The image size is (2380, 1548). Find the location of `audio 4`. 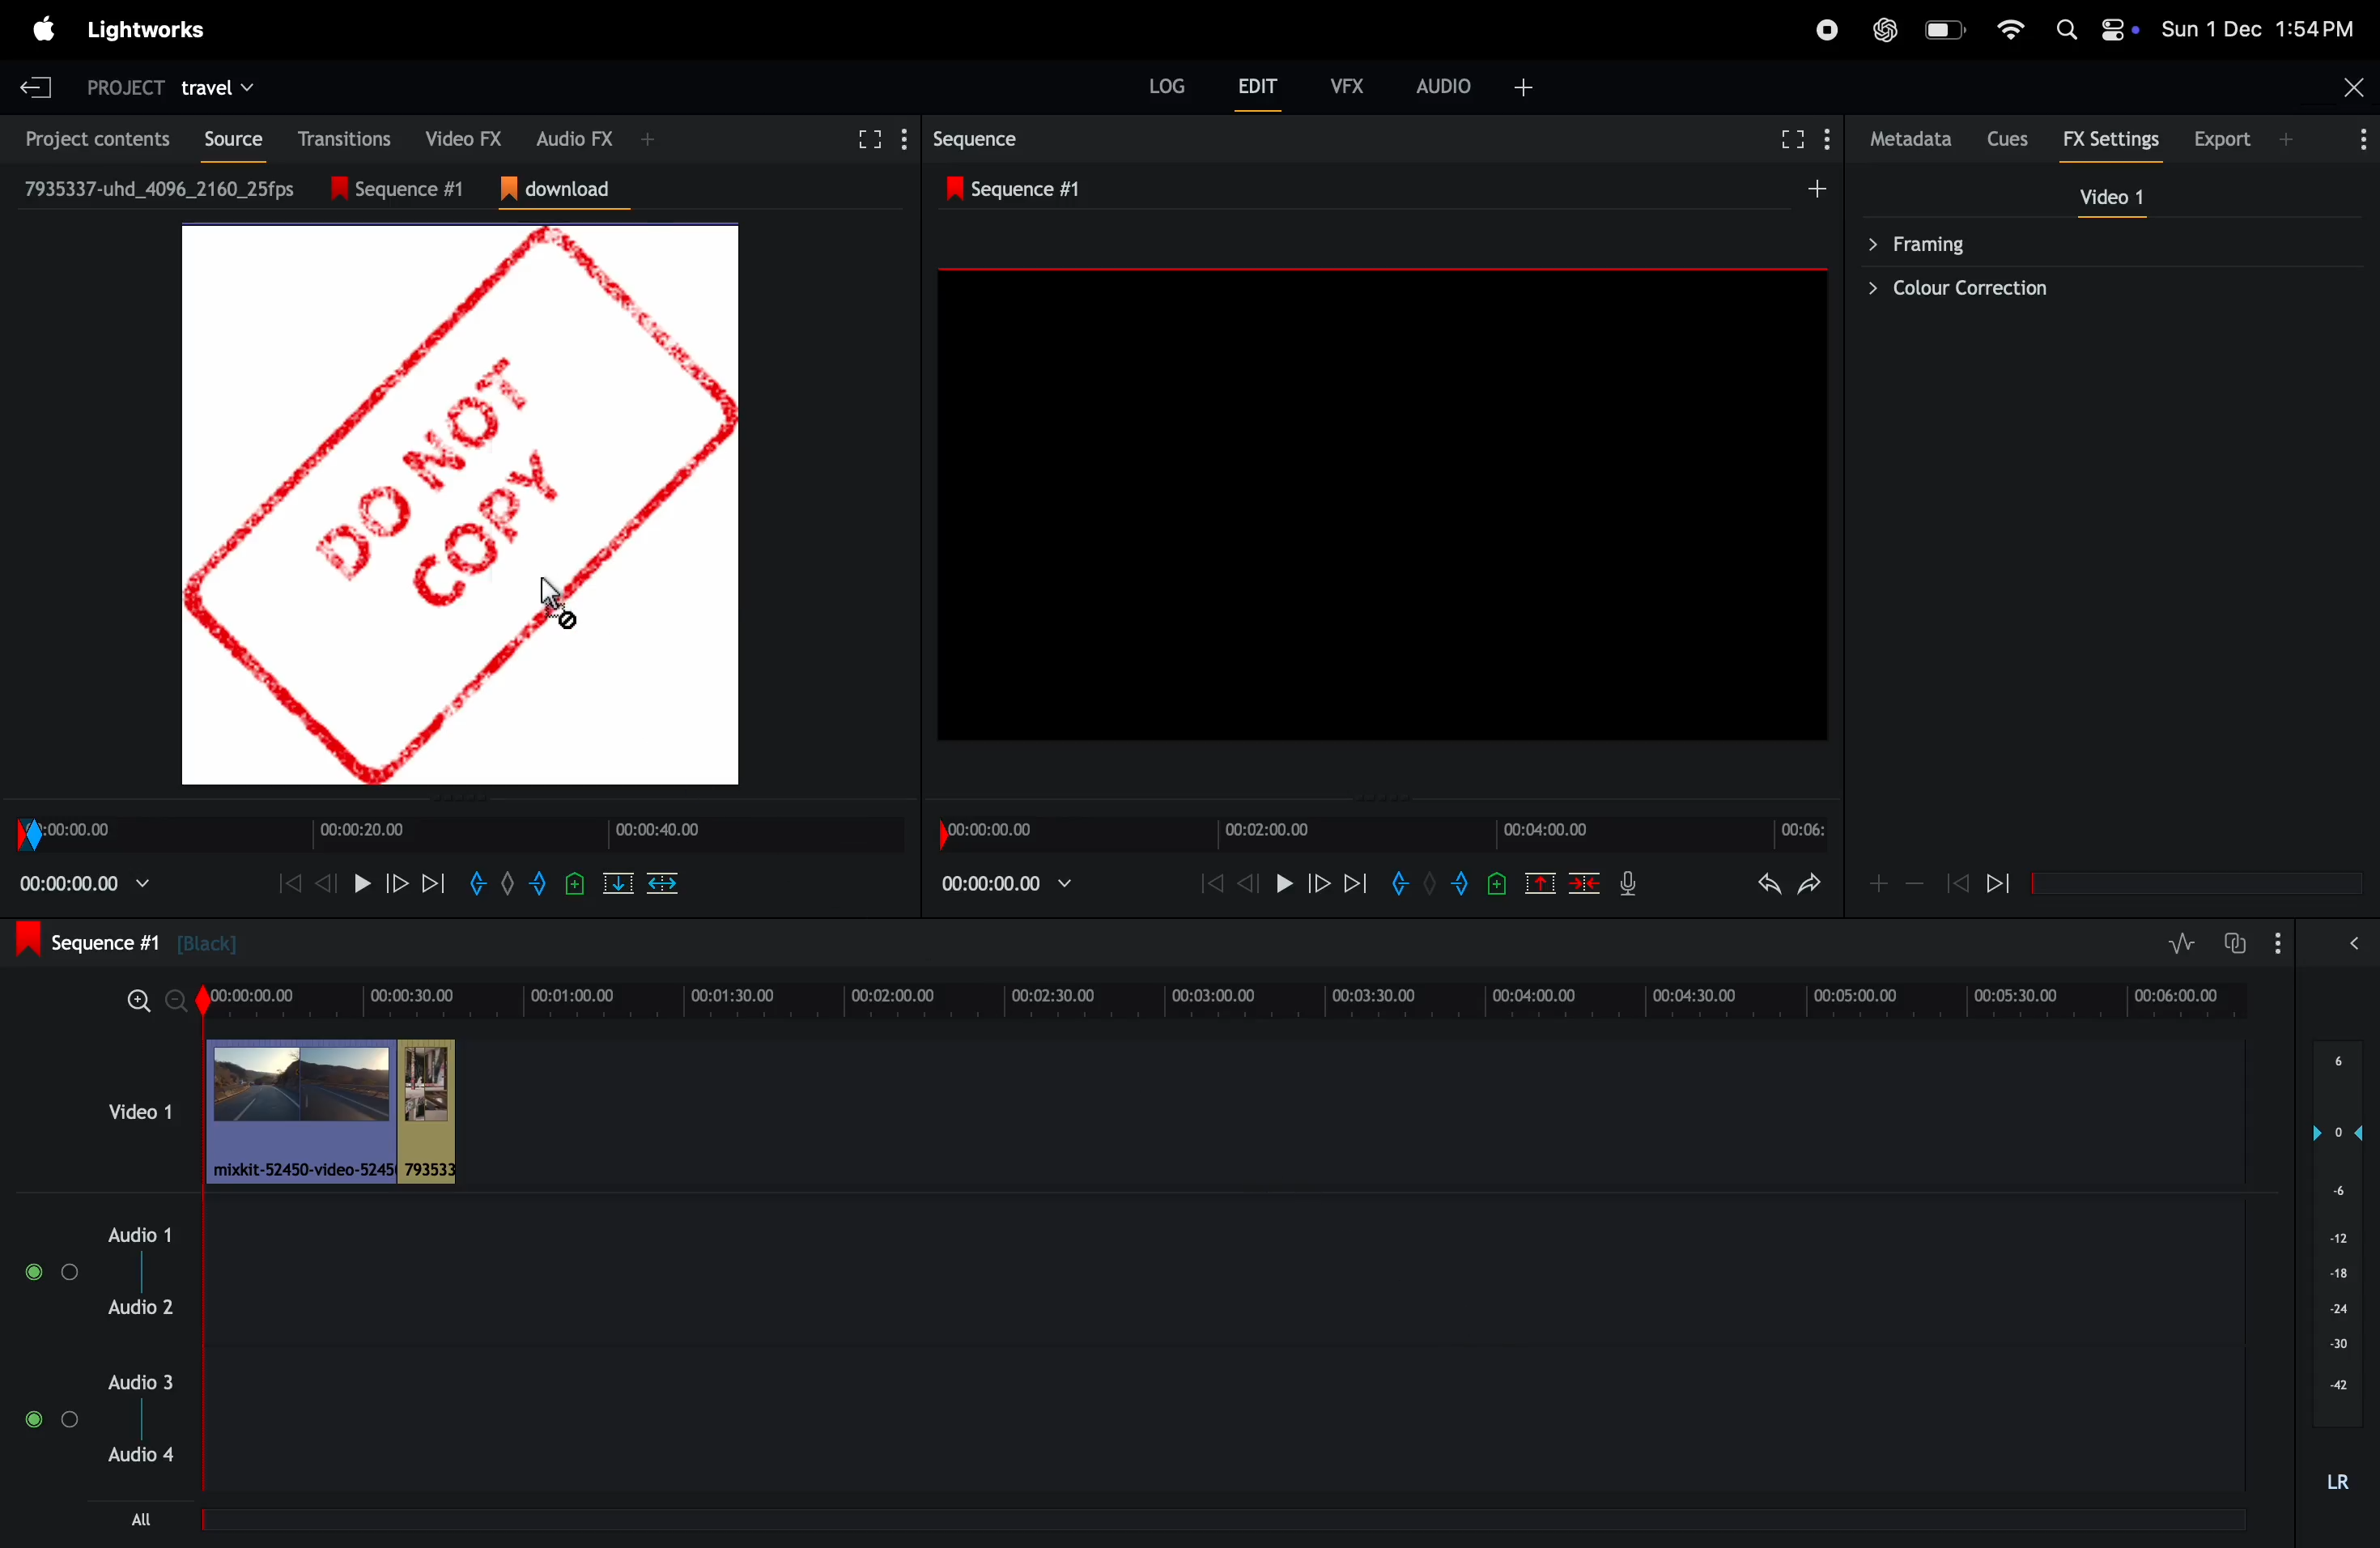

audio 4 is located at coordinates (137, 1454).